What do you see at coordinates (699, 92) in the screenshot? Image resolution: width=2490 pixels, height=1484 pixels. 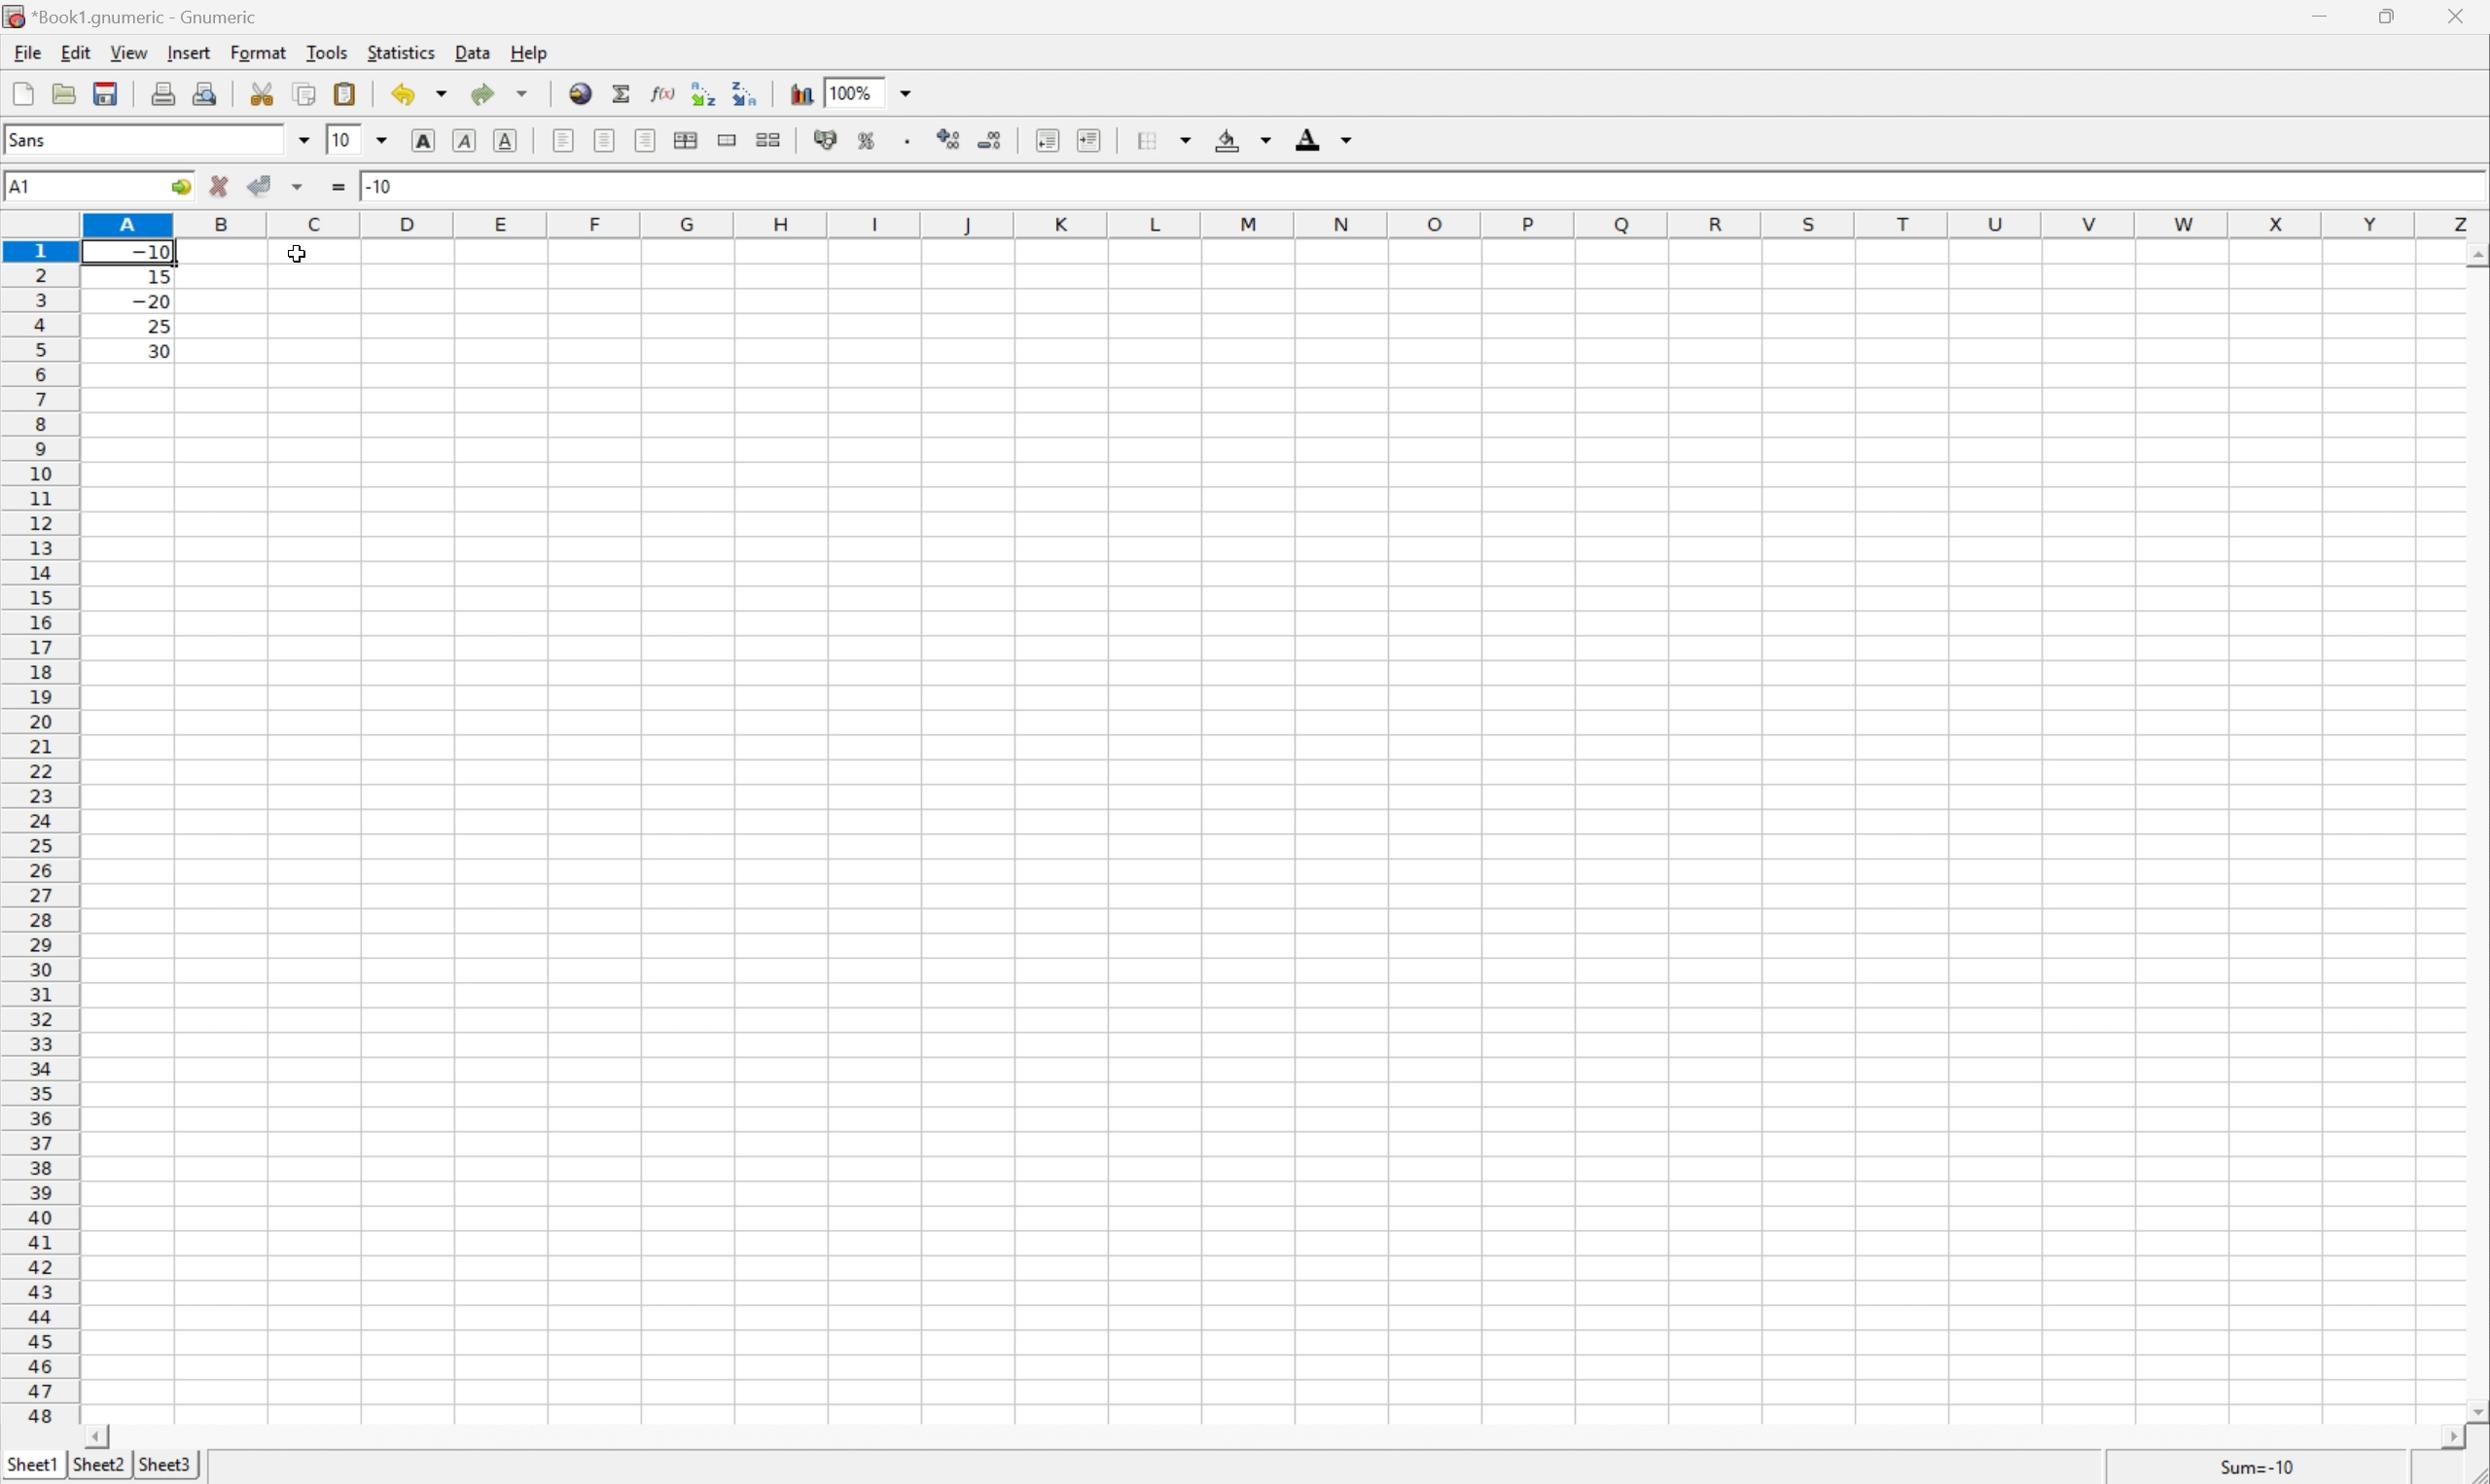 I see `Sort the selected region in ascending order based on the first column selected` at bounding box center [699, 92].